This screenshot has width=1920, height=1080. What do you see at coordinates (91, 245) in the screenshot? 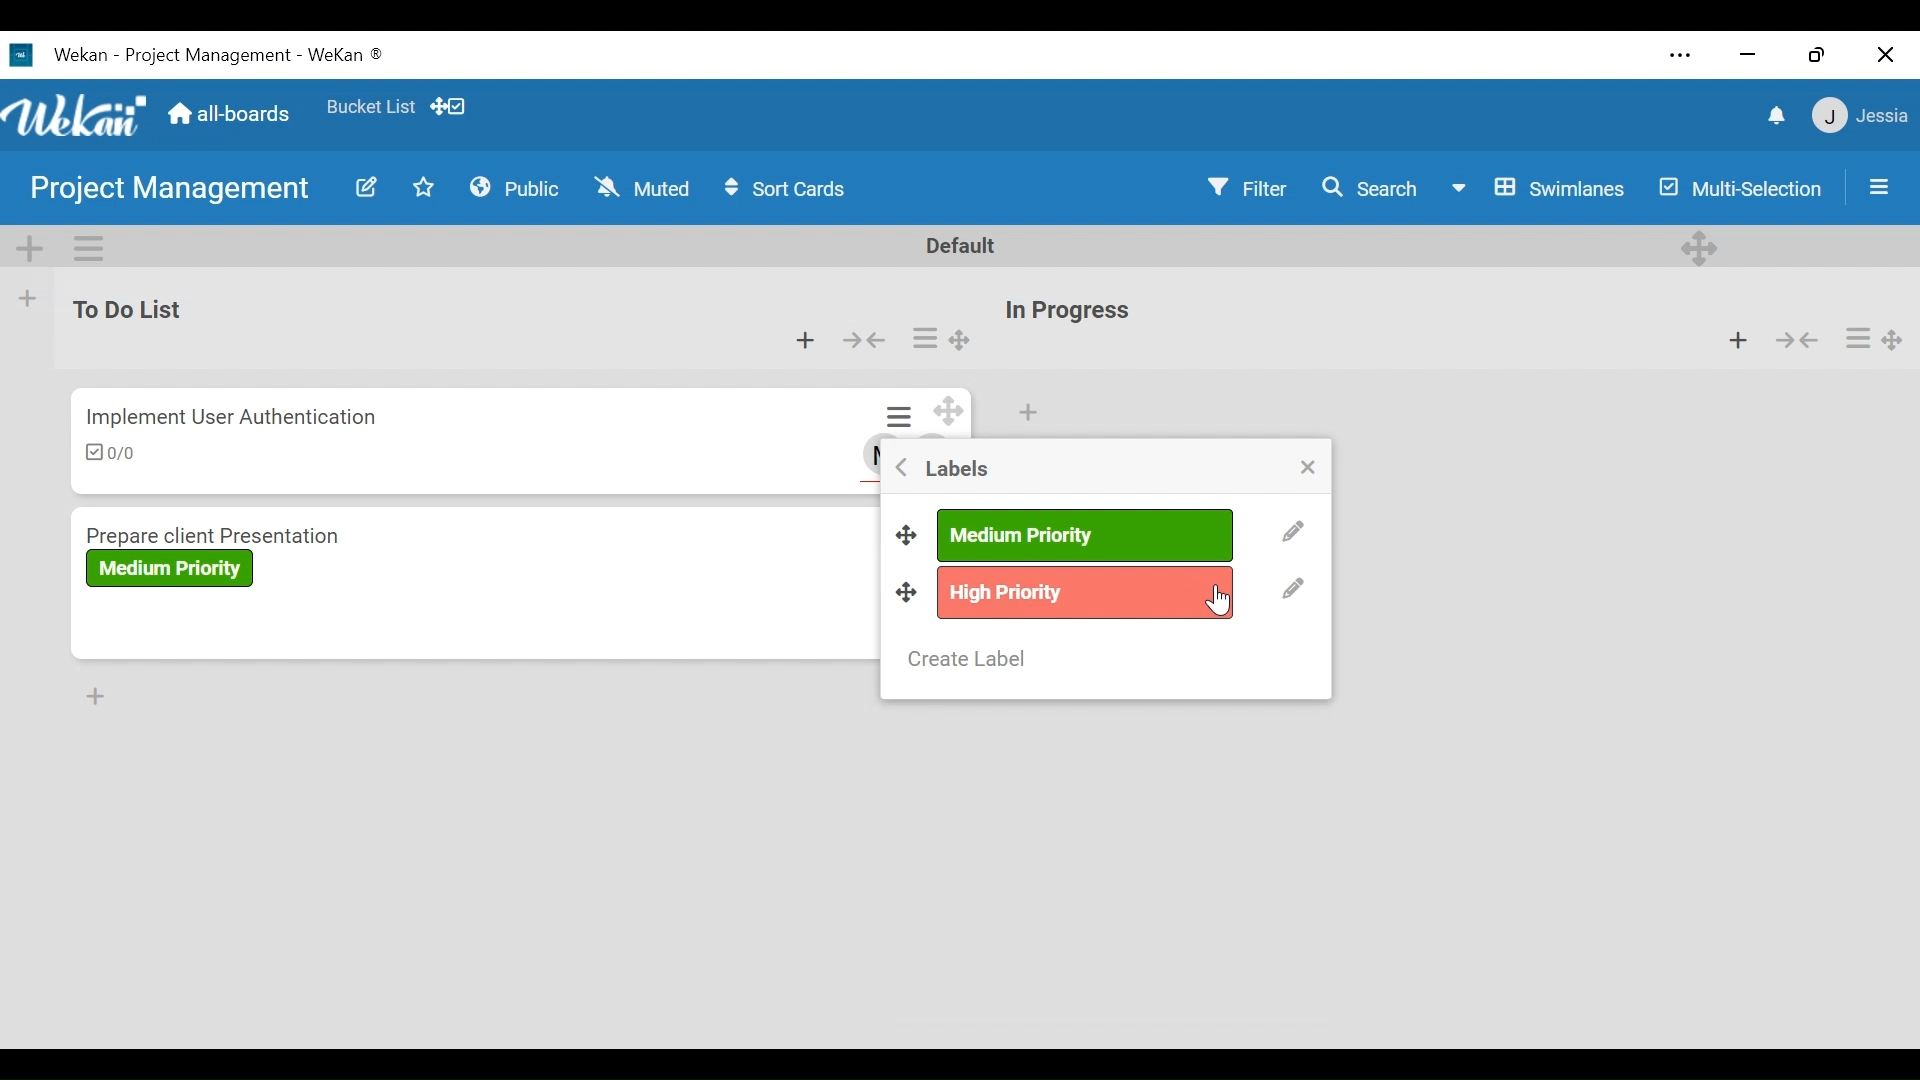
I see `Swimlane actions` at bounding box center [91, 245].